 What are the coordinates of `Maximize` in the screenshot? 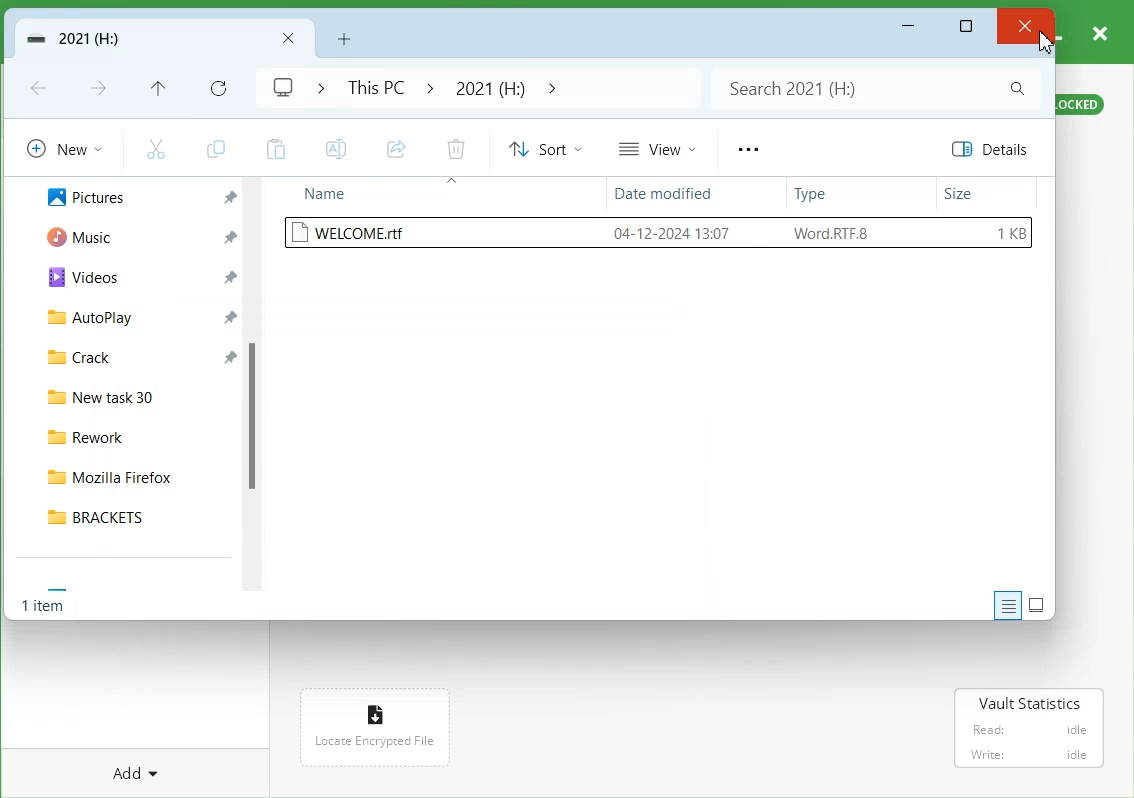 It's located at (968, 27).